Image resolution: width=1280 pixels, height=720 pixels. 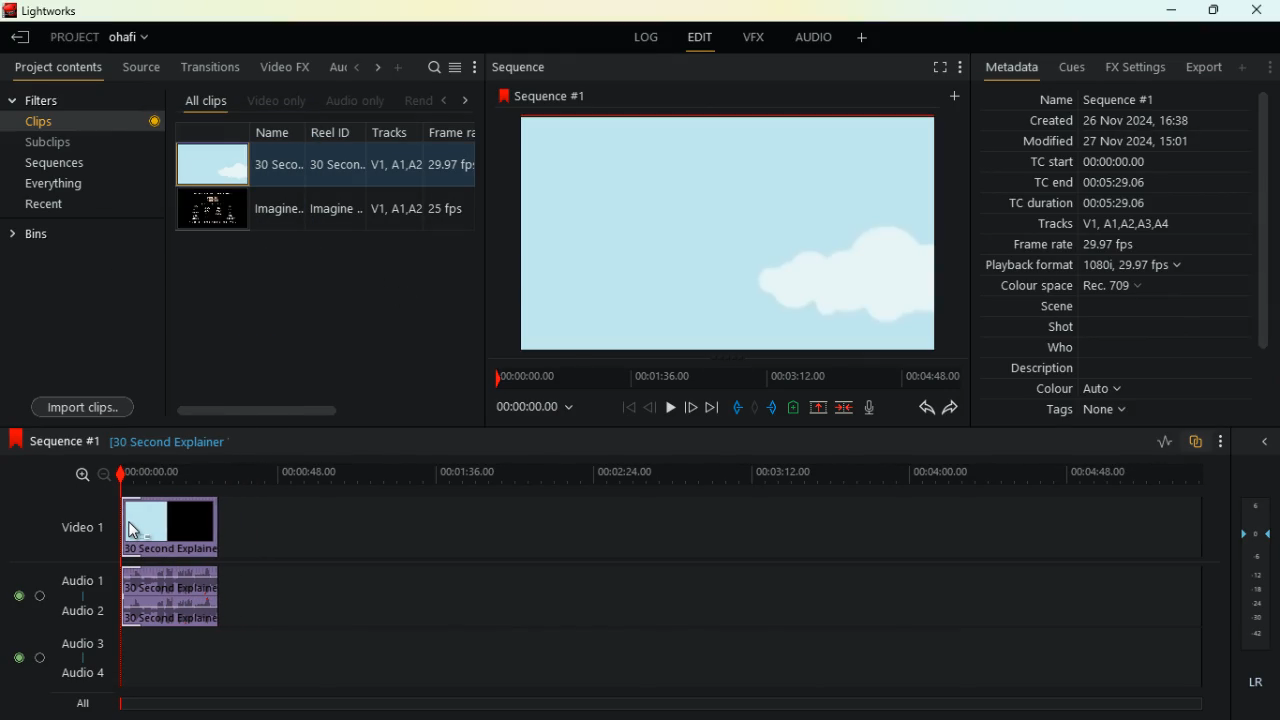 I want to click on mic, so click(x=868, y=408).